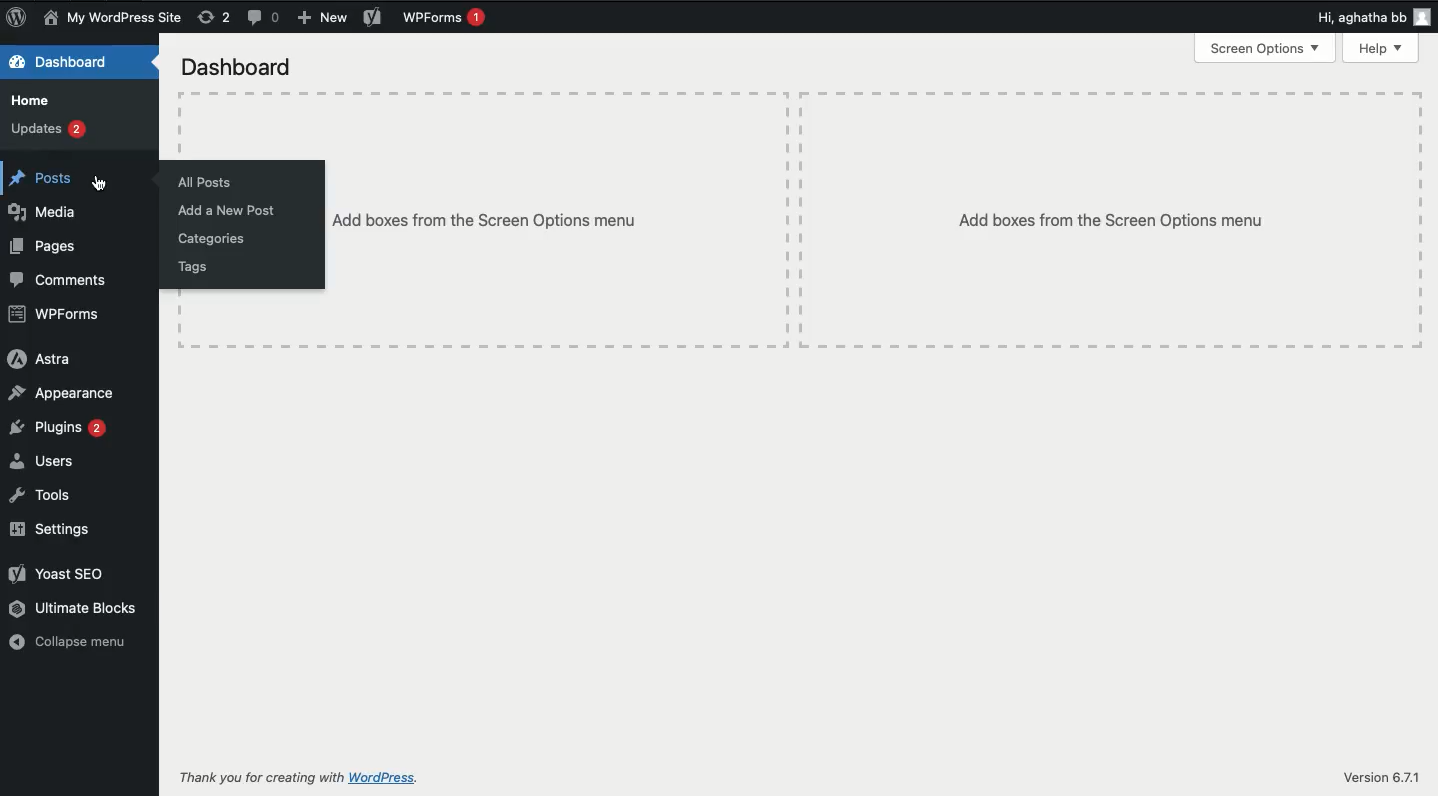 This screenshot has height=796, width=1438. Describe the element at coordinates (42, 463) in the screenshot. I see `Users` at that location.